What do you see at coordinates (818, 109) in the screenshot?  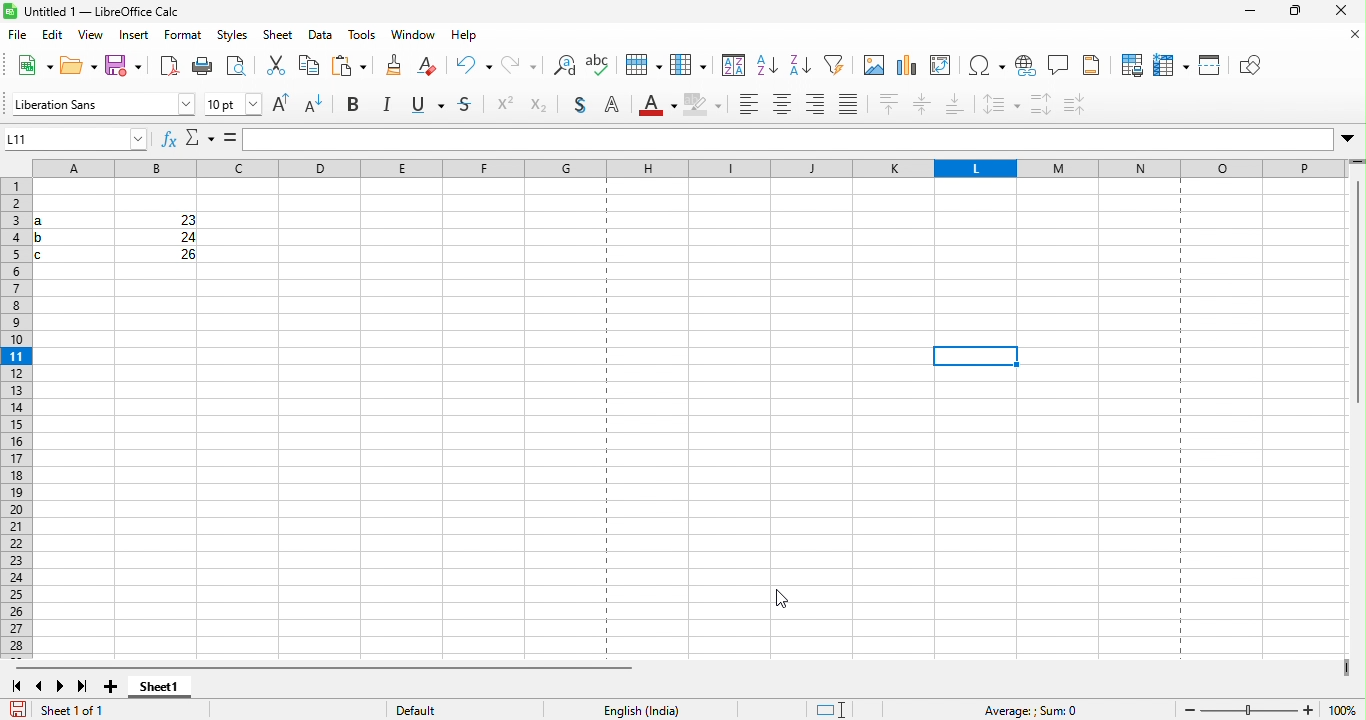 I see `align right` at bounding box center [818, 109].